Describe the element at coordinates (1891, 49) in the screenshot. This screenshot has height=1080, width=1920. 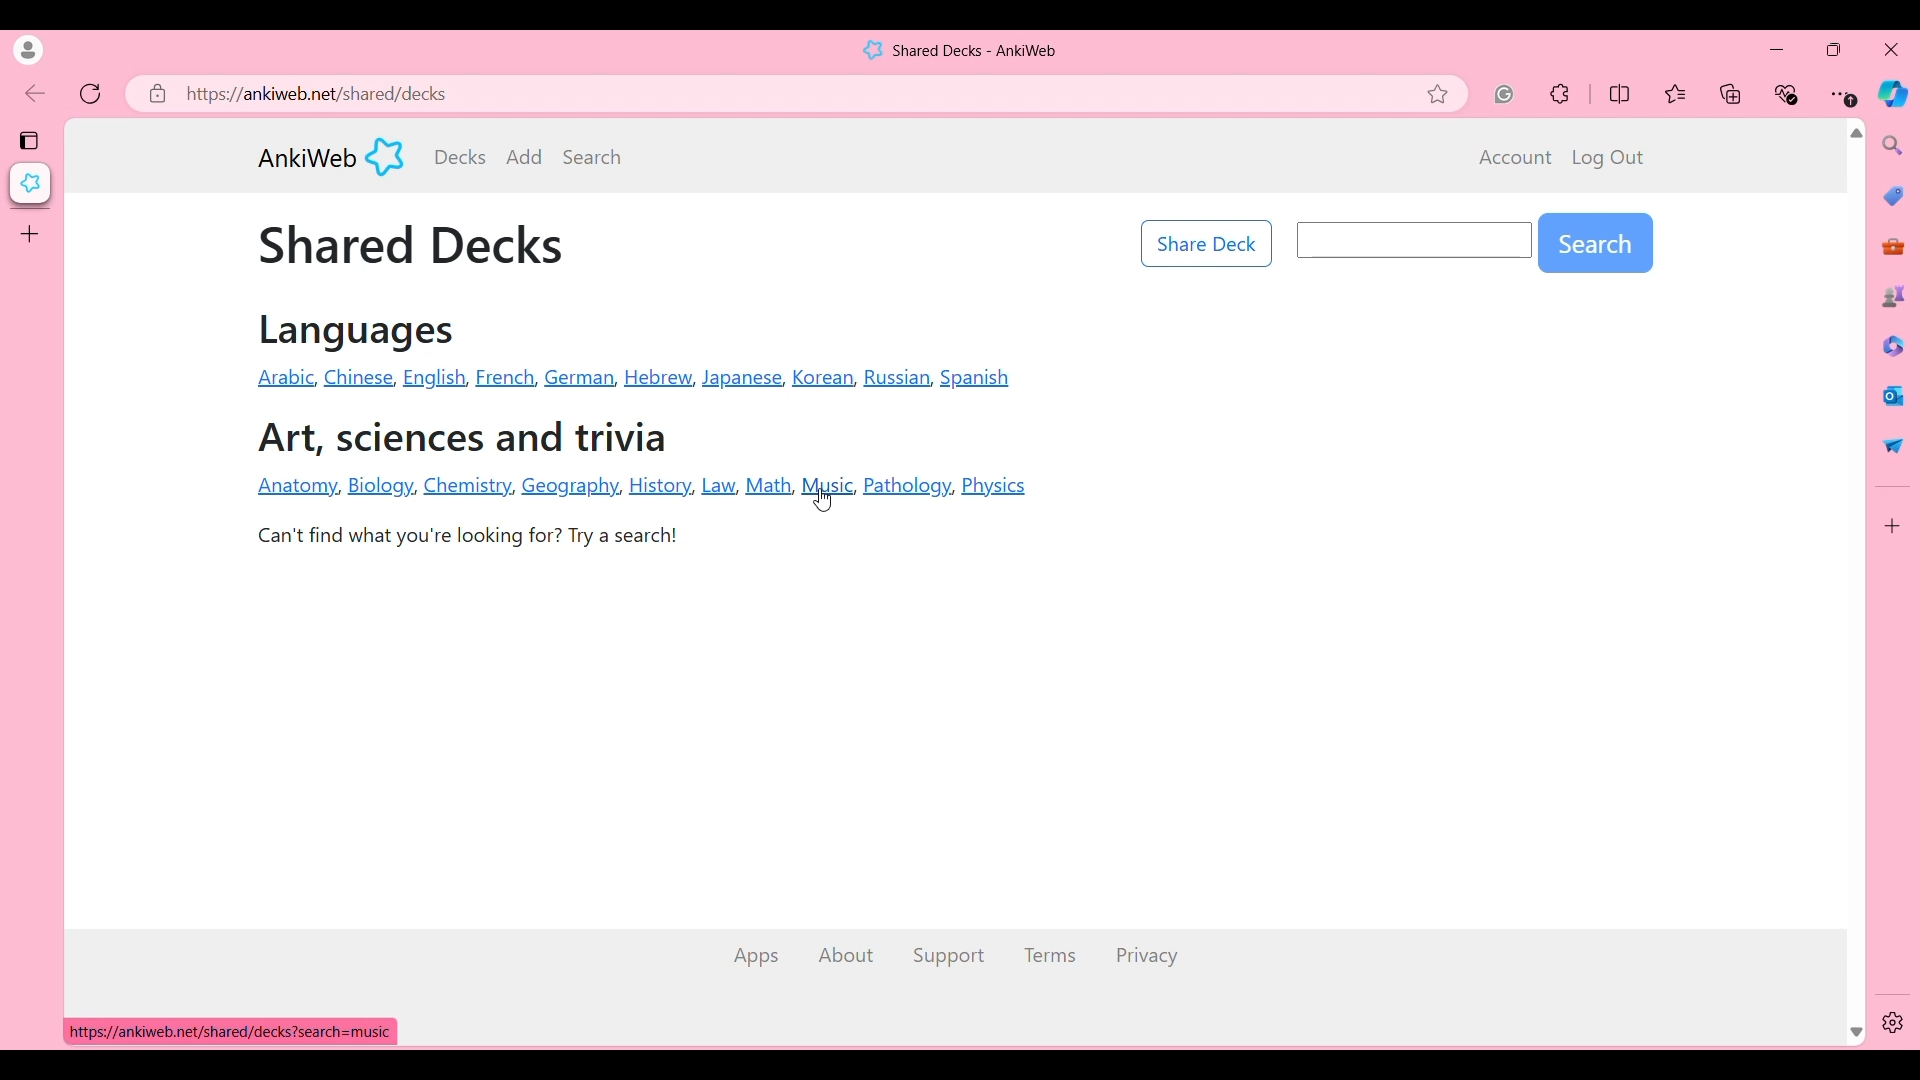
I see `Close browser` at that location.